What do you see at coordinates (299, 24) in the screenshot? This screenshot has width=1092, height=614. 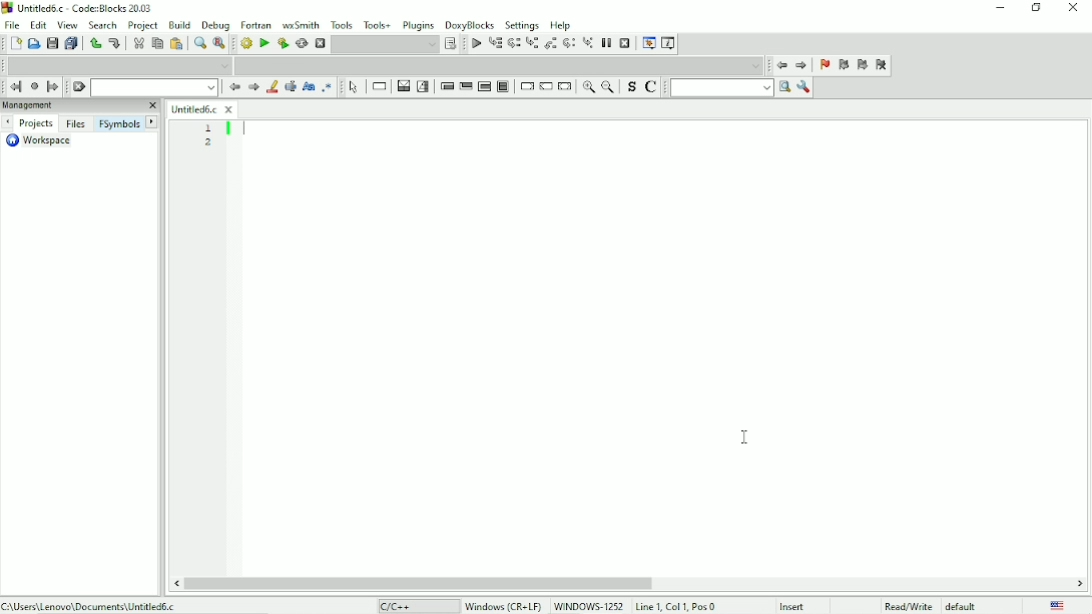 I see `wxSmith` at bounding box center [299, 24].